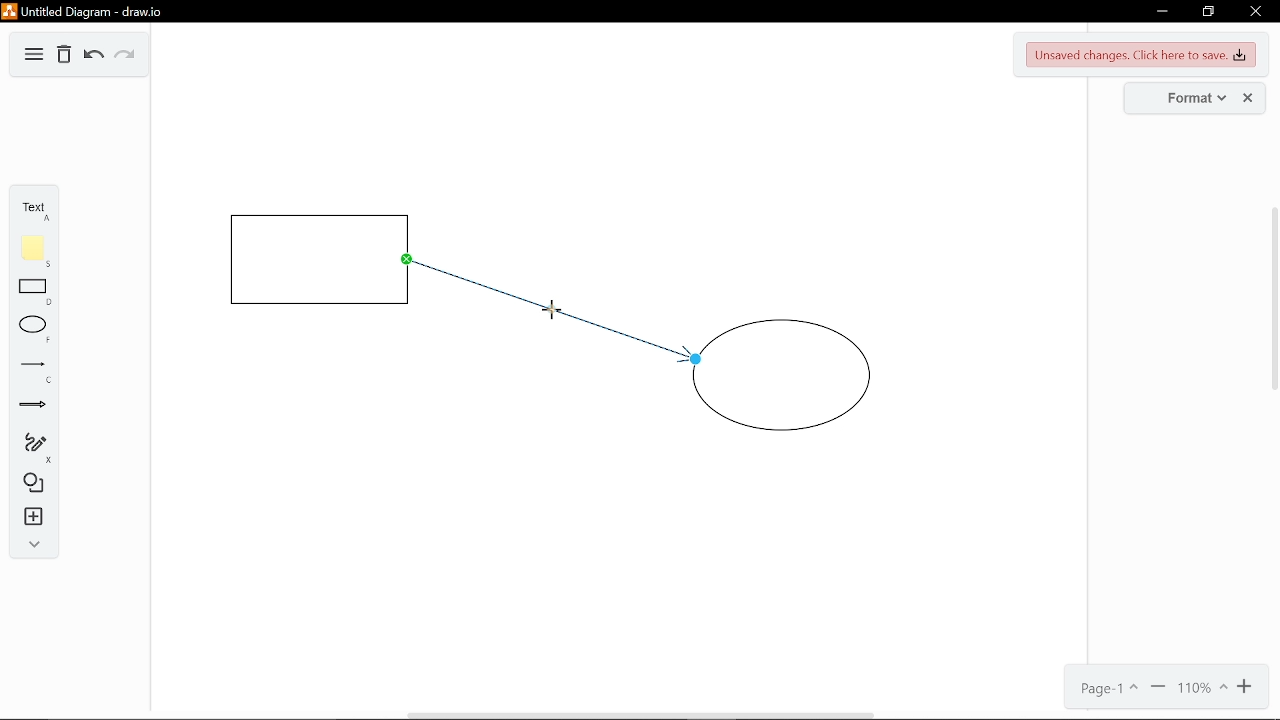  I want to click on Minimize, so click(1159, 10).